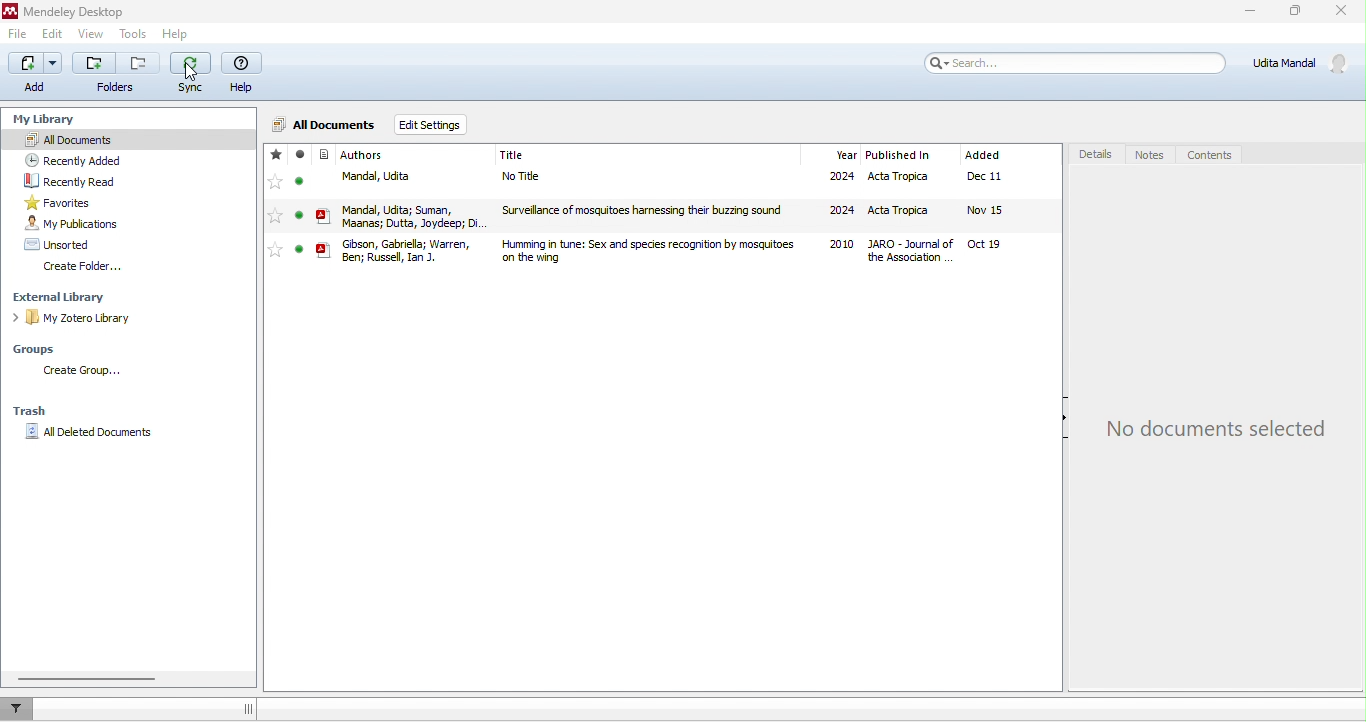 This screenshot has width=1366, height=722. I want to click on file, so click(653, 215).